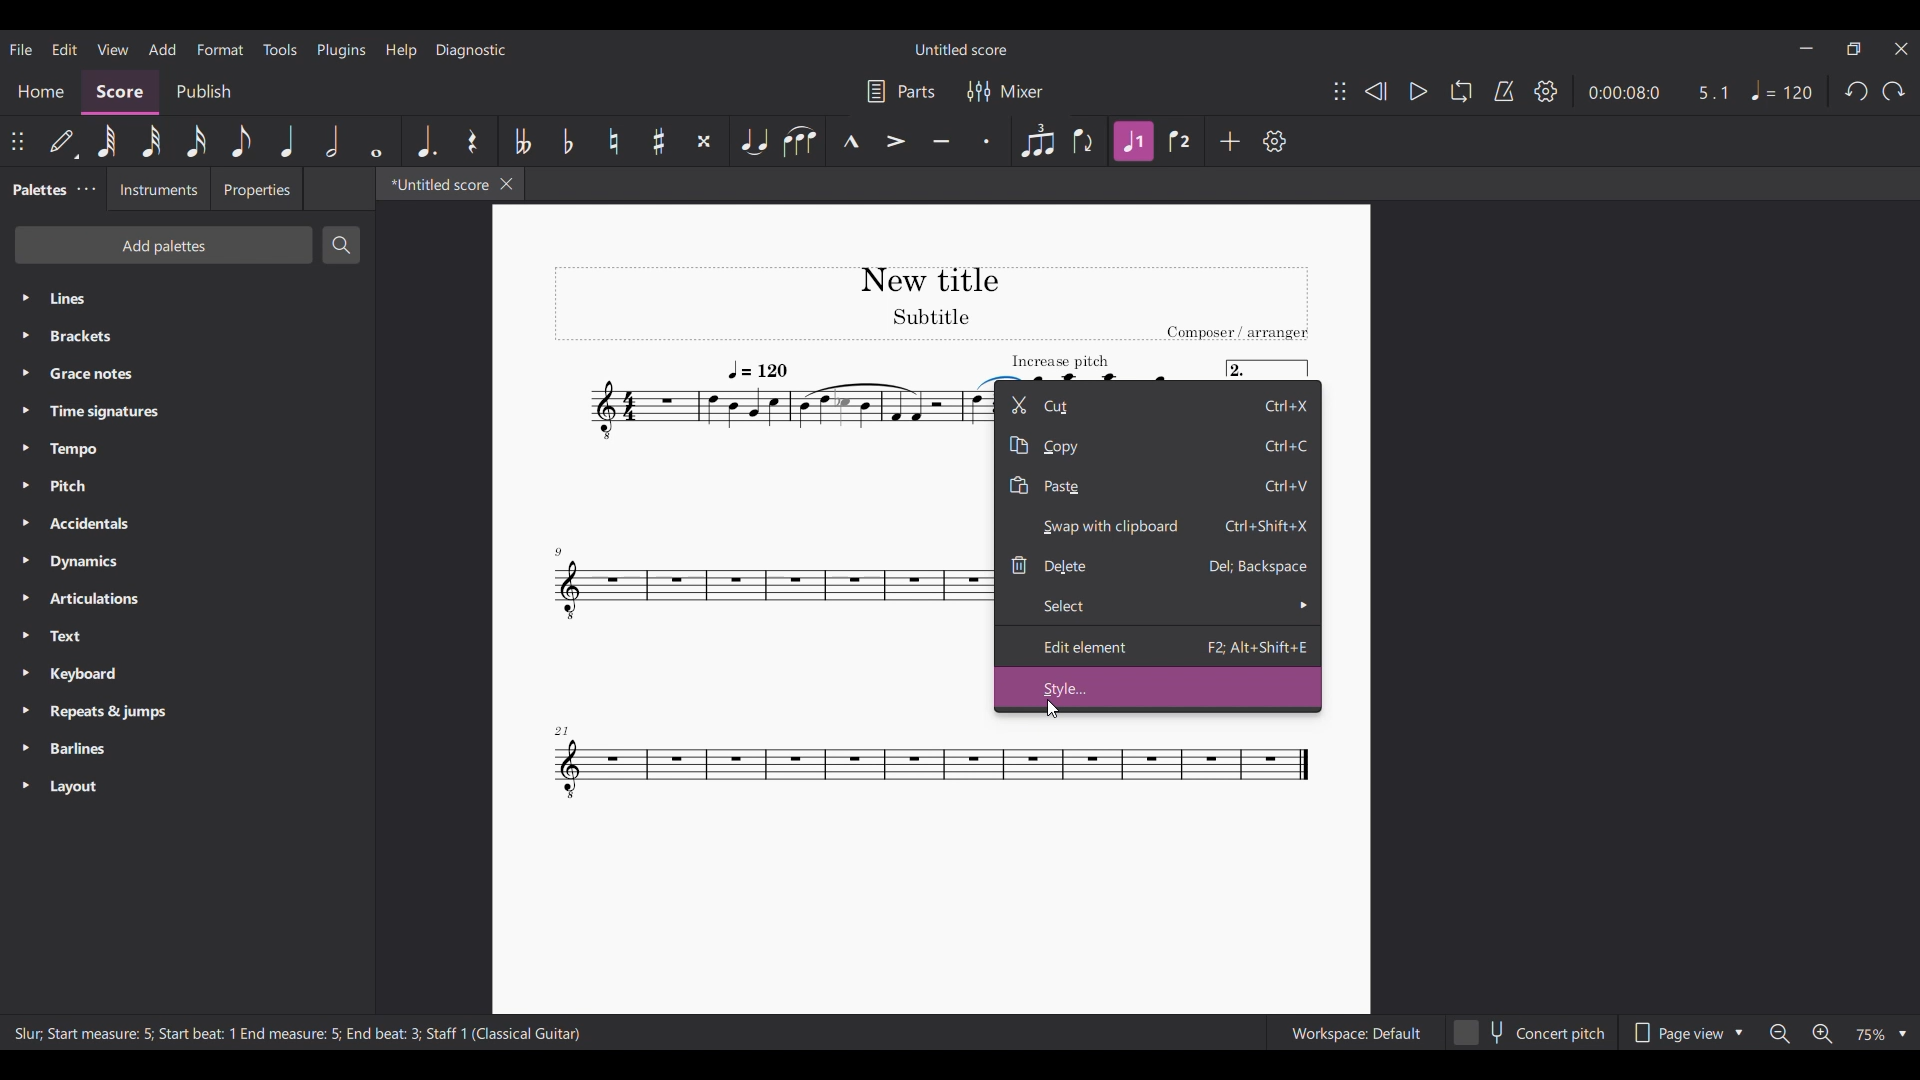  What do you see at coordinates (1504, 91) in the screenshot?
I see `Metronome` at bounding box center [1504, 91].